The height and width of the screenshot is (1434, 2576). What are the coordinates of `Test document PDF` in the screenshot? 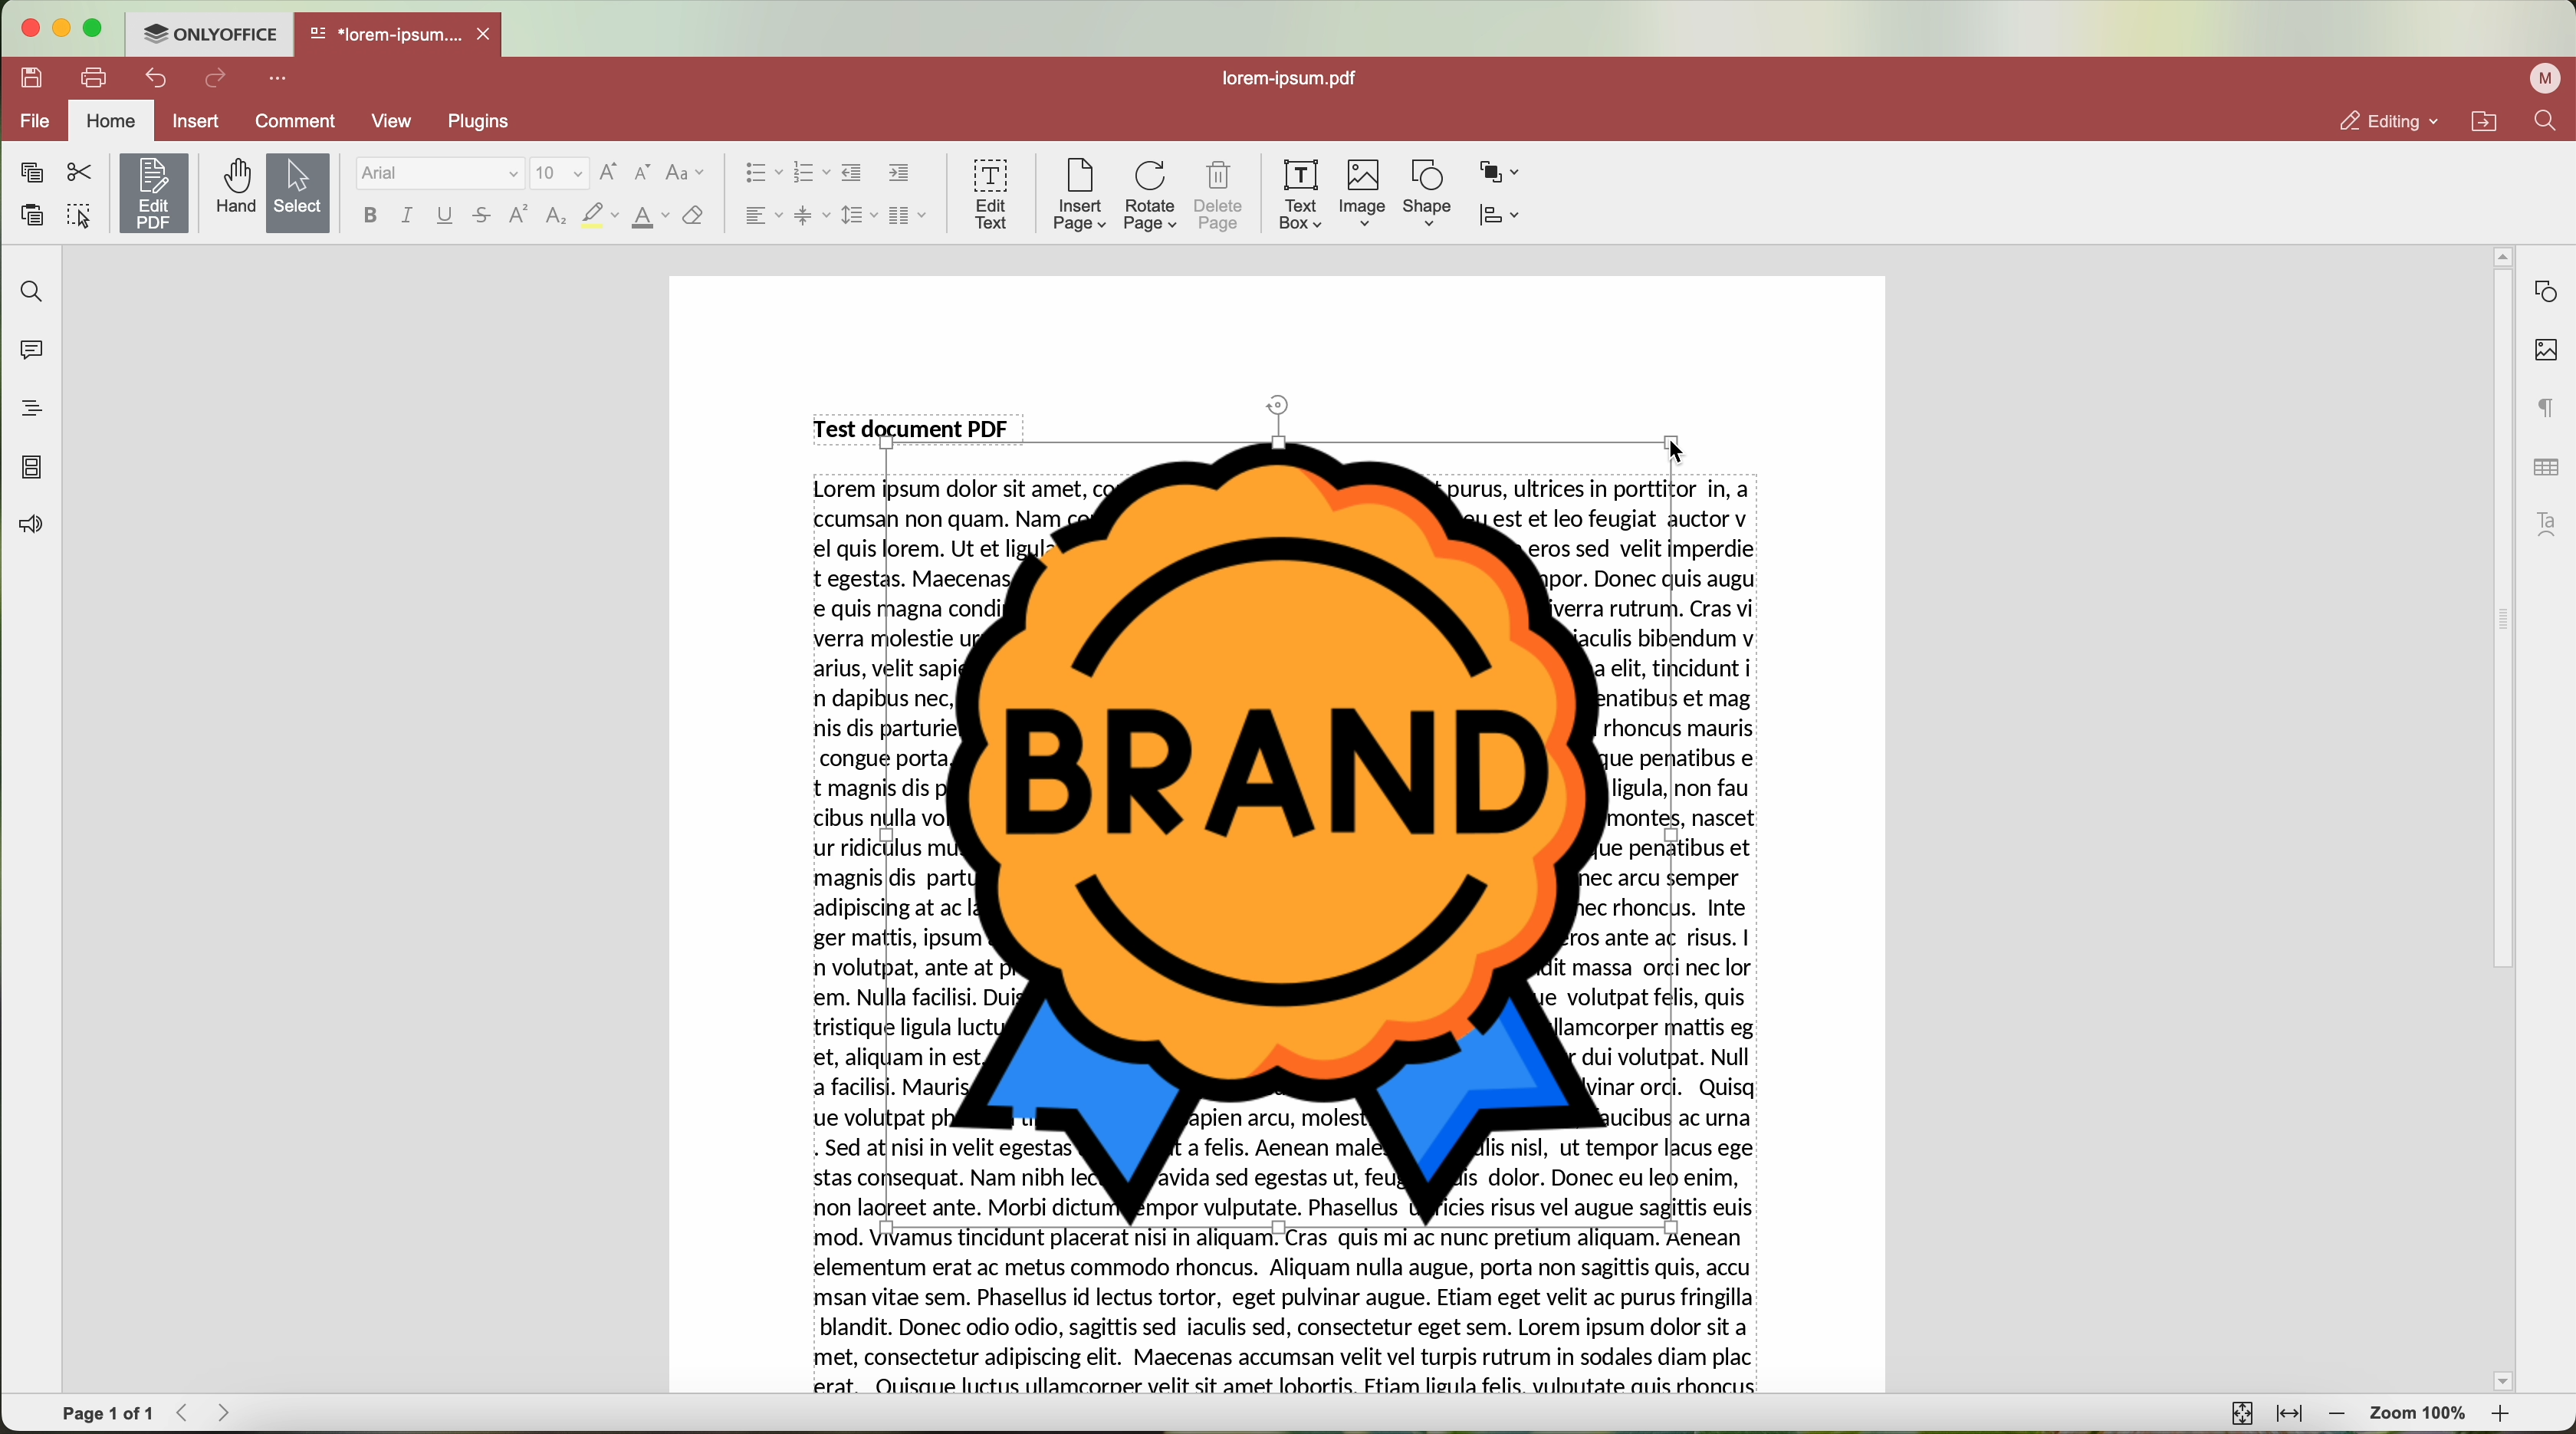 It's located at (917, 427).